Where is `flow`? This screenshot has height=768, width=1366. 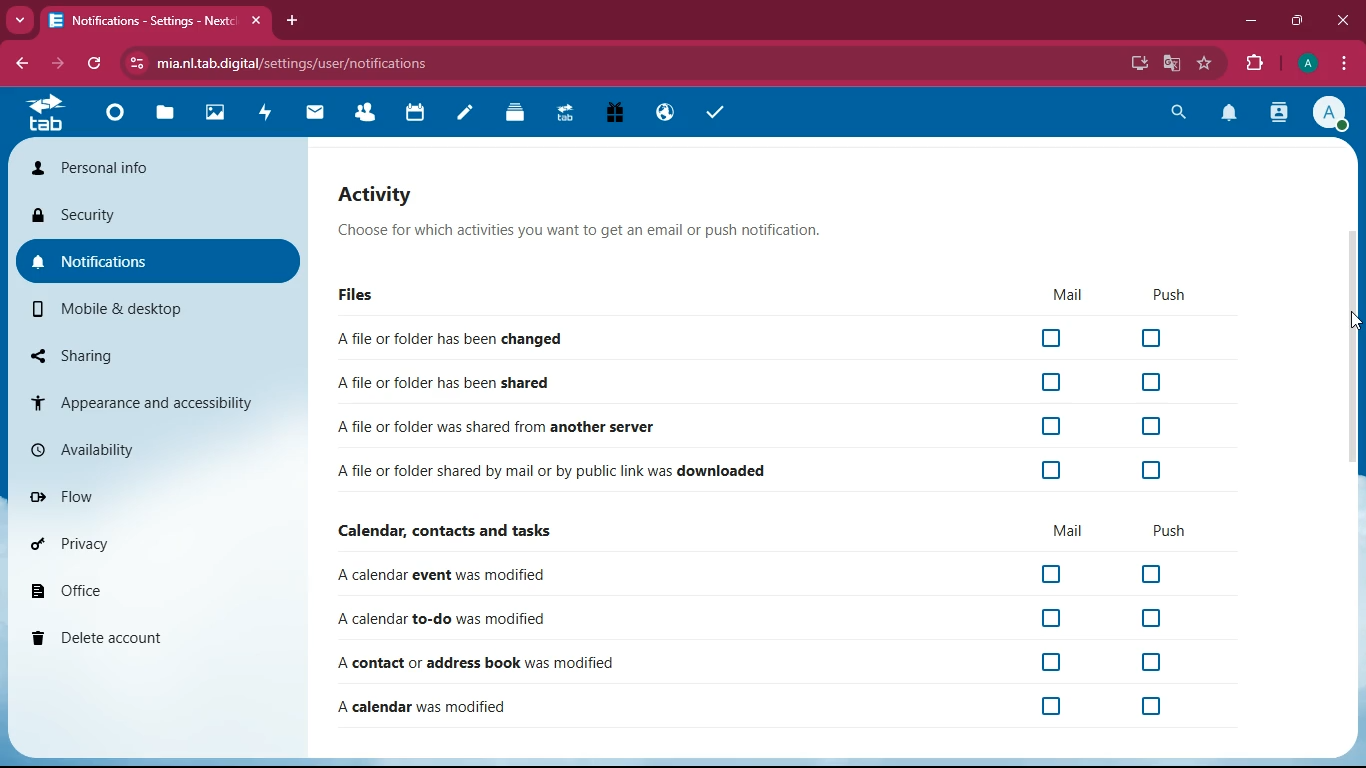 flow is located at coordinates (159, 498).